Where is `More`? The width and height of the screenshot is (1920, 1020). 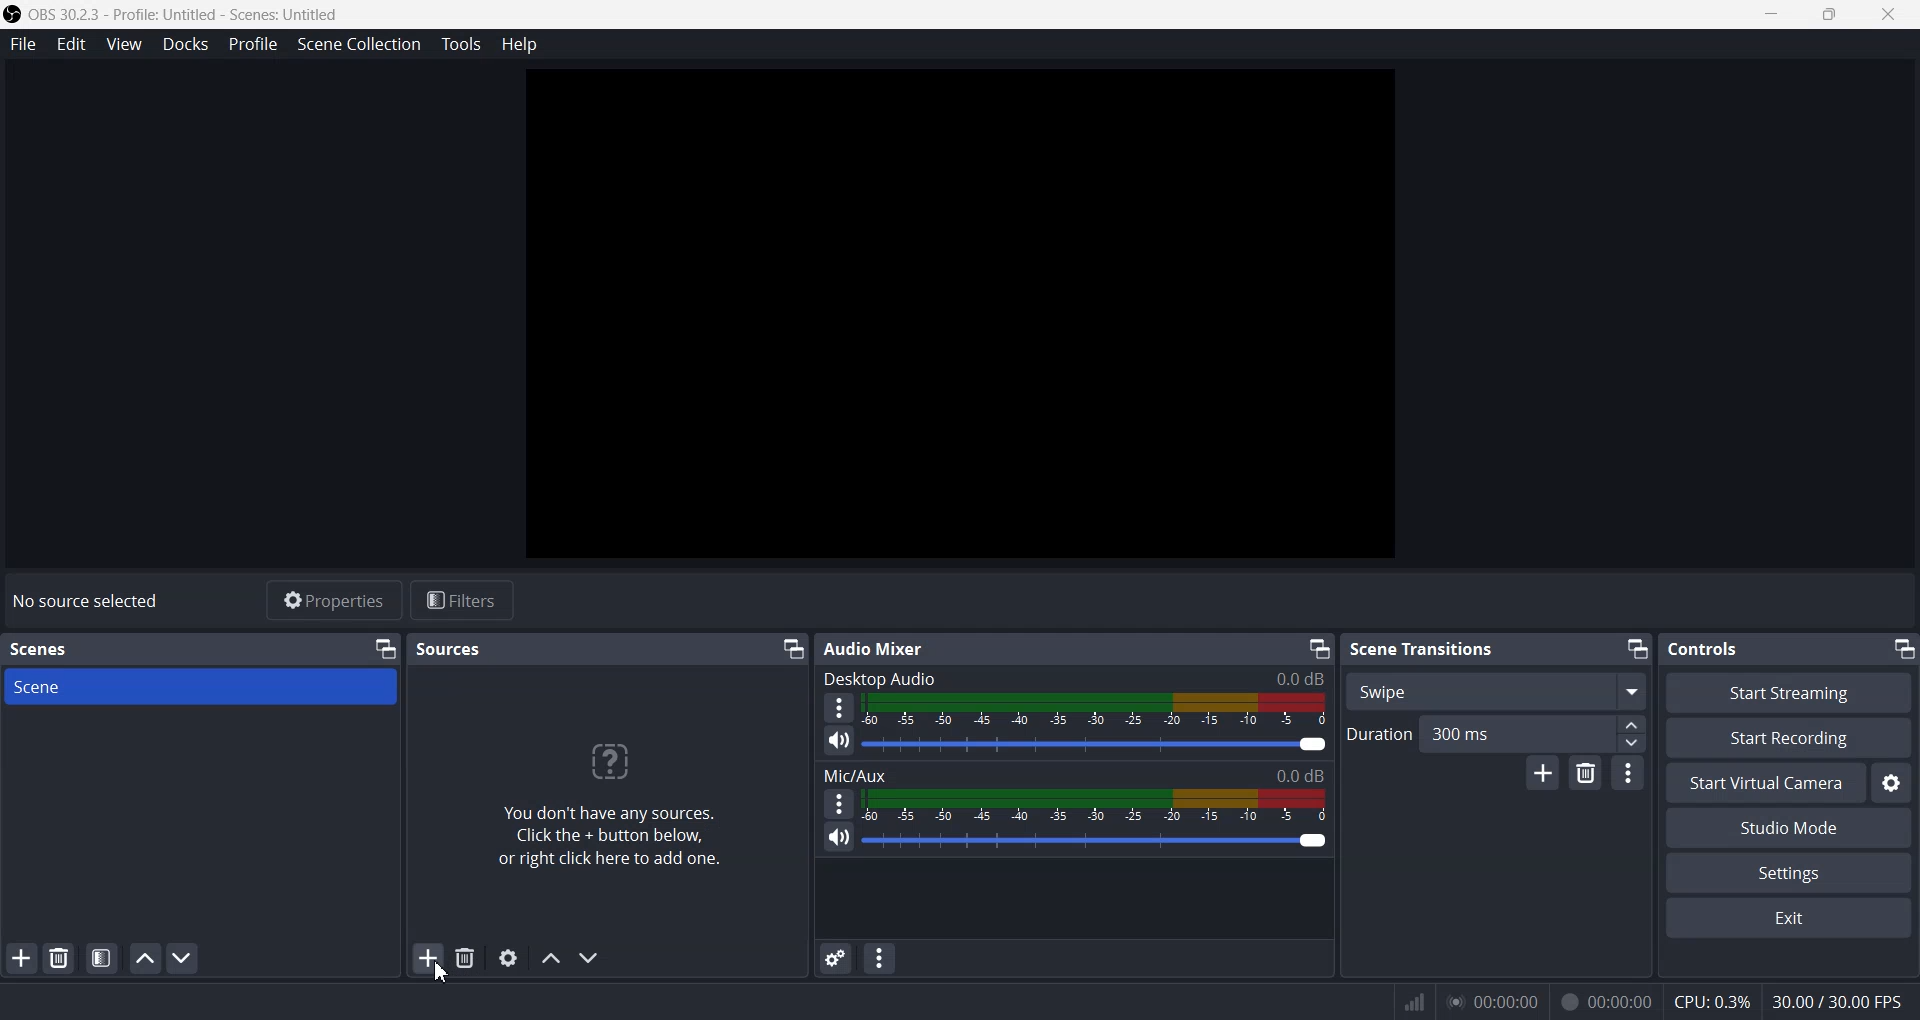
More is located at coordinates (1629, 771).